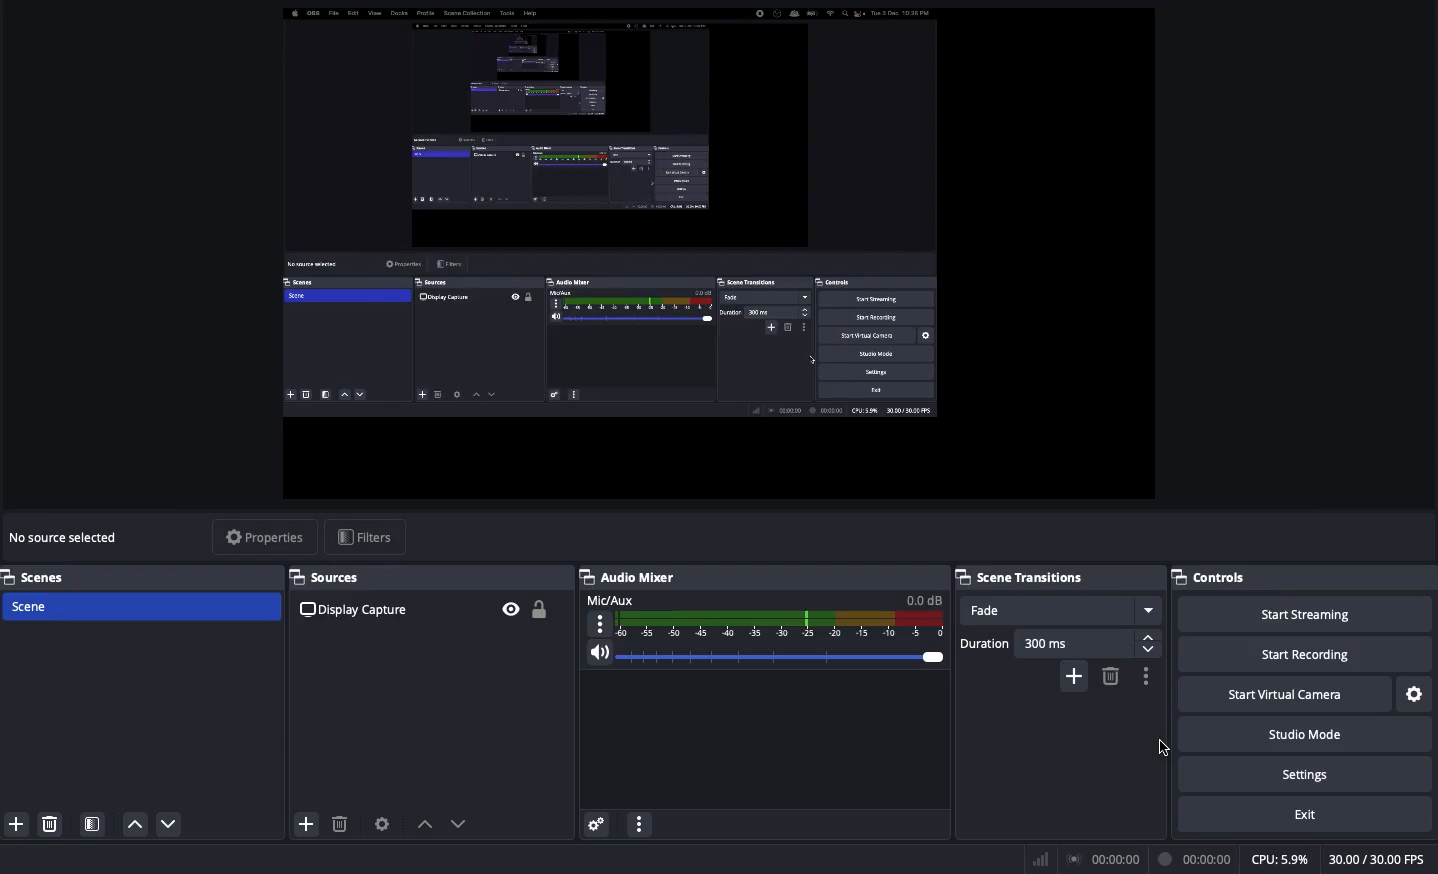 The image size is (1438, 874). I want to click on Up, so click(163, 826).